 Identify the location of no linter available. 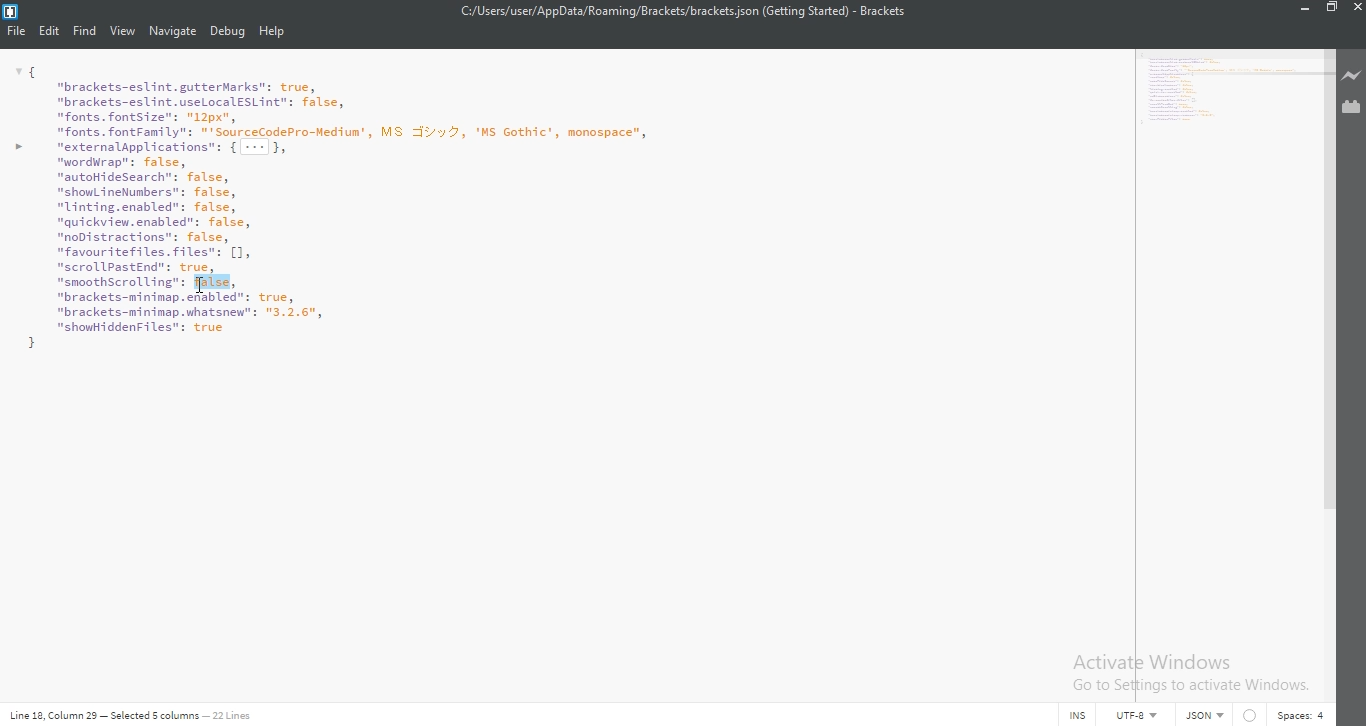
(1250, 716).